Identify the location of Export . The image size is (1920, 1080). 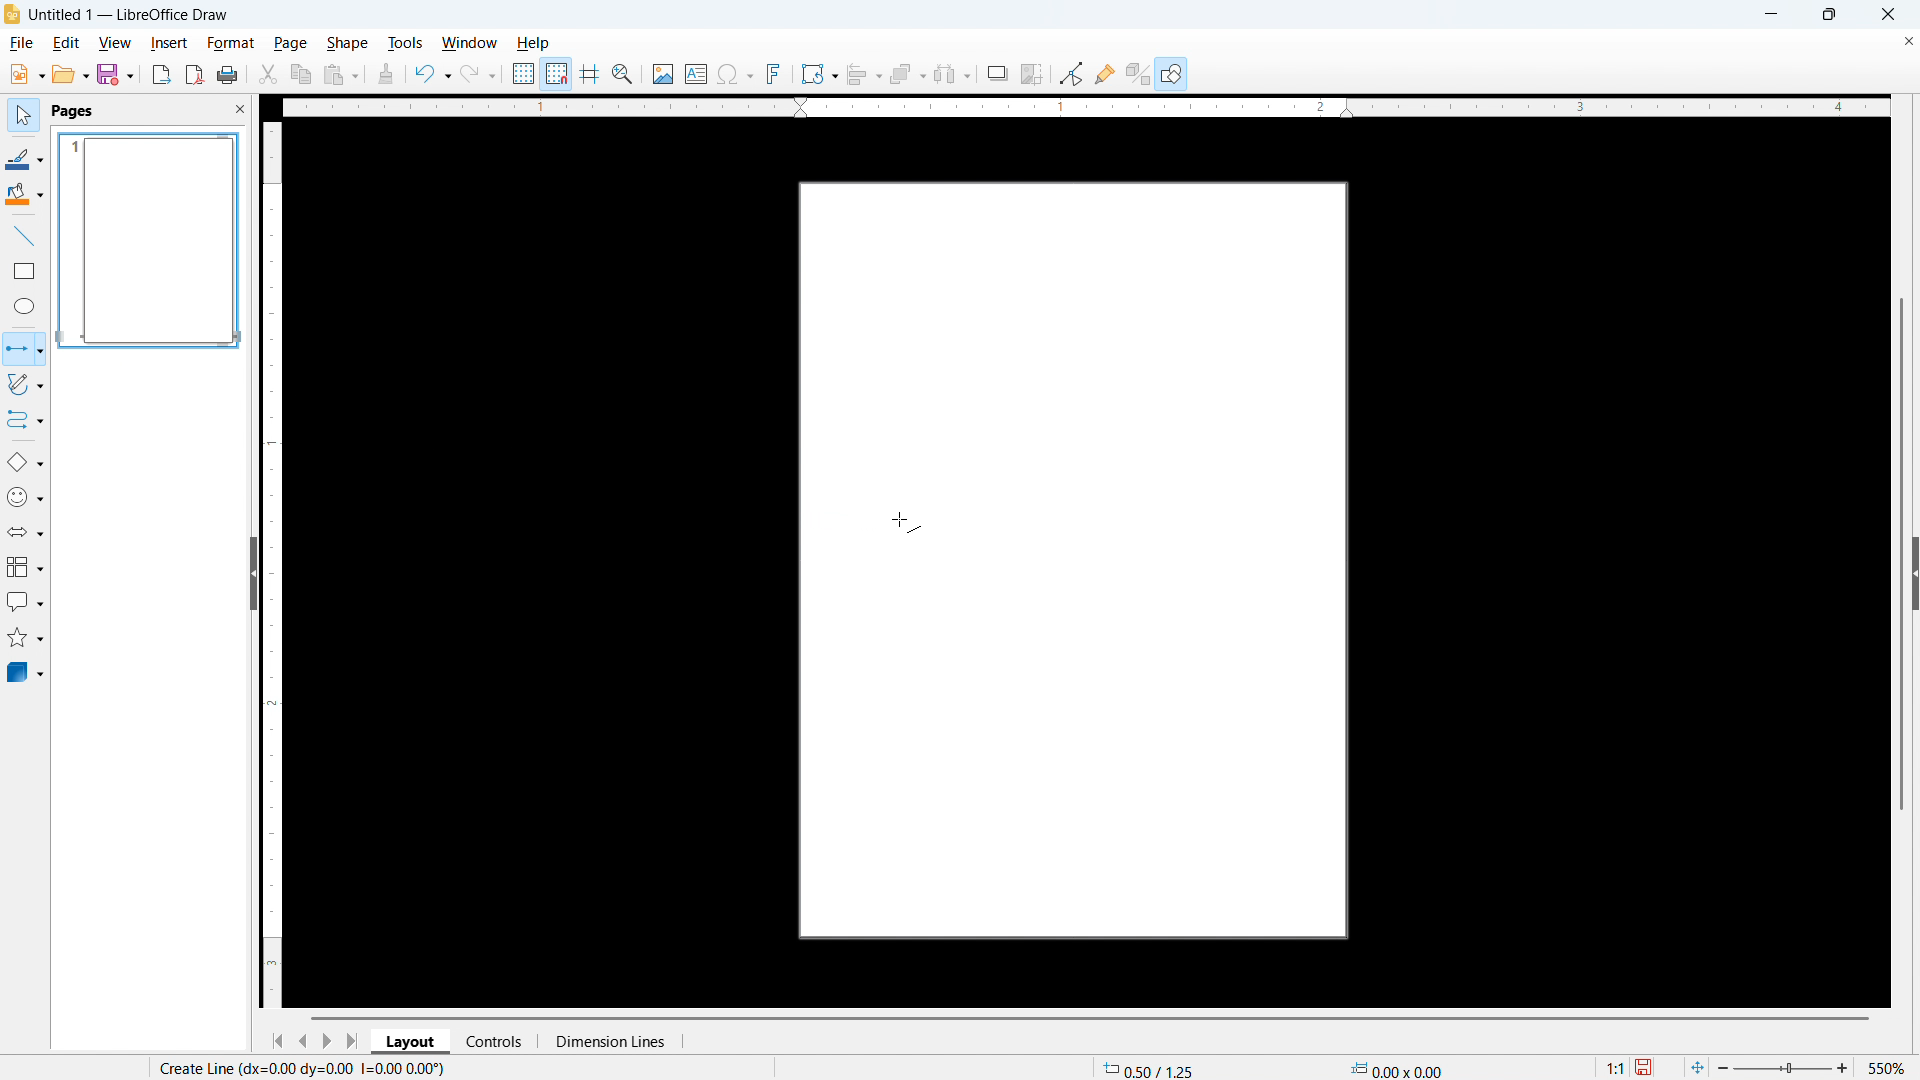
(162, 75).